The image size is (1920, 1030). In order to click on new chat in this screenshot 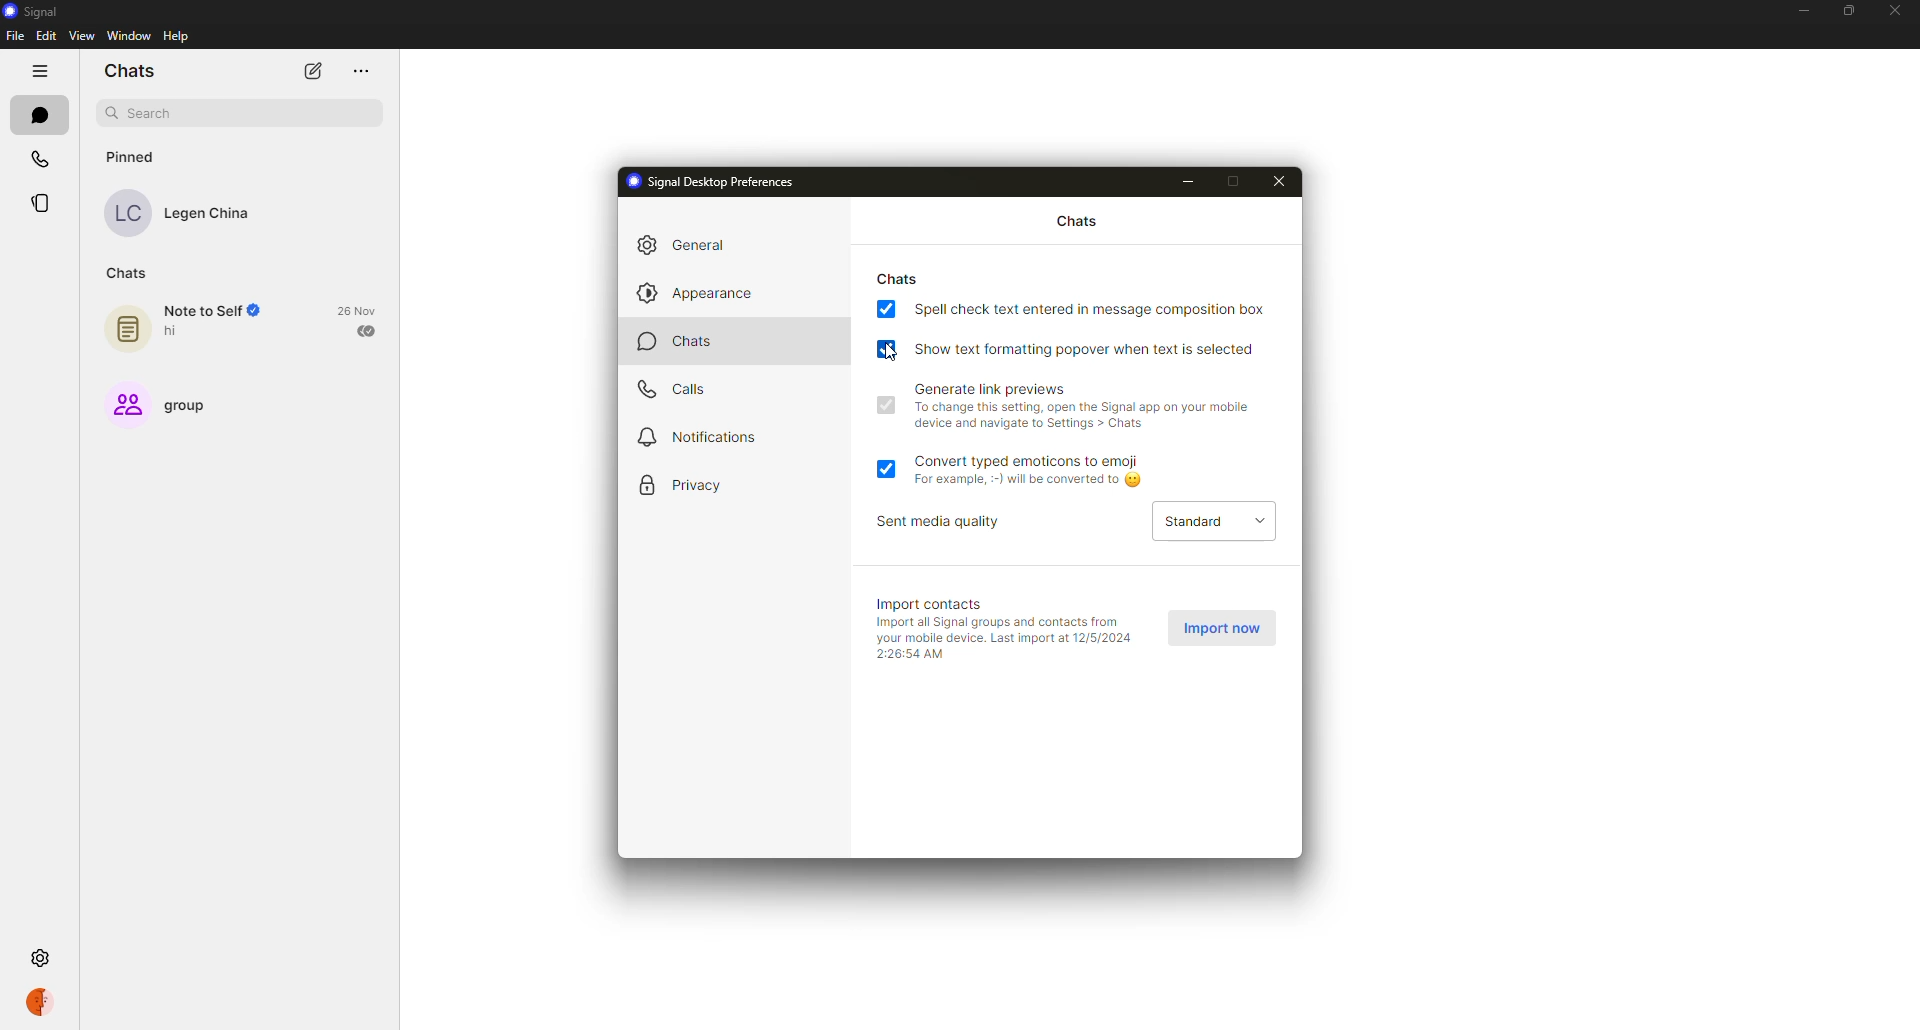, I will do `click(312, 72)`.